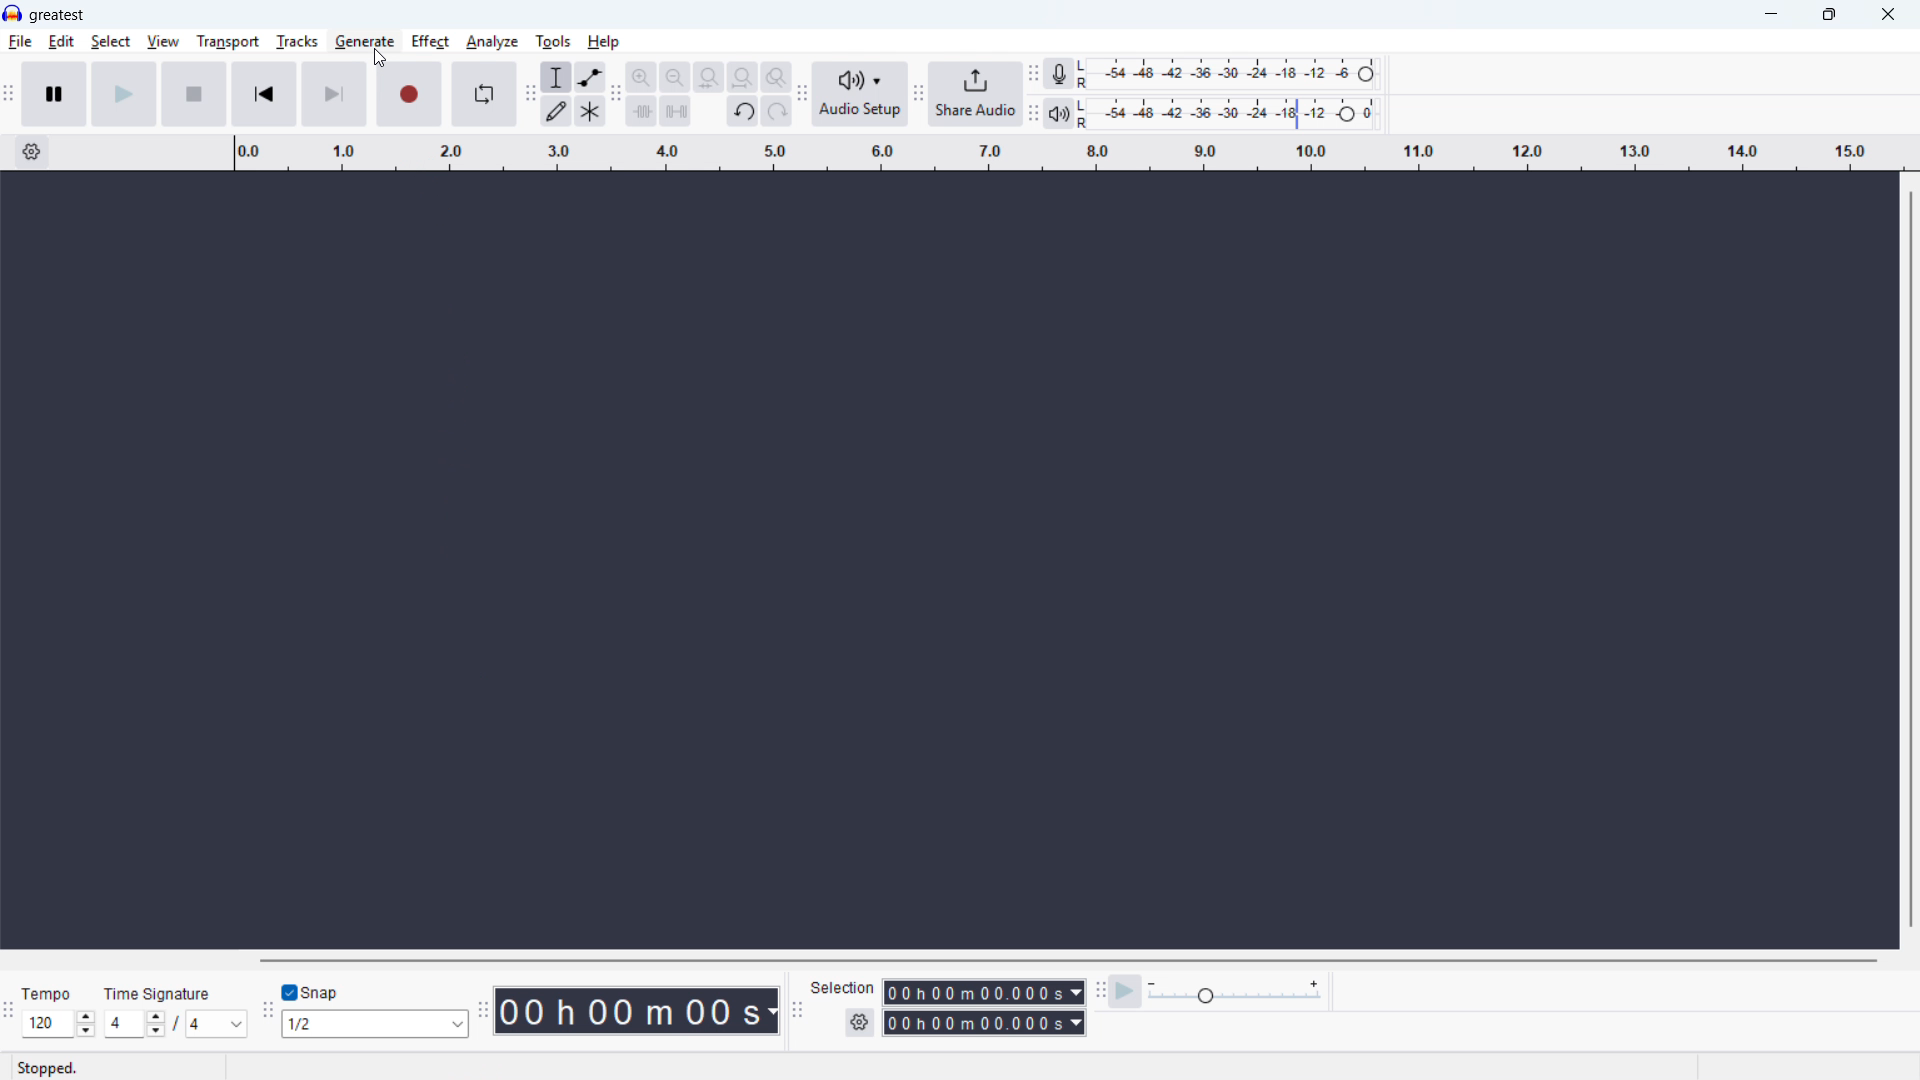 The image size is (1920, 1080). Describe the element at coordinates (674, 112) in the screenshot. I see `silence audio outside selection` at that location.